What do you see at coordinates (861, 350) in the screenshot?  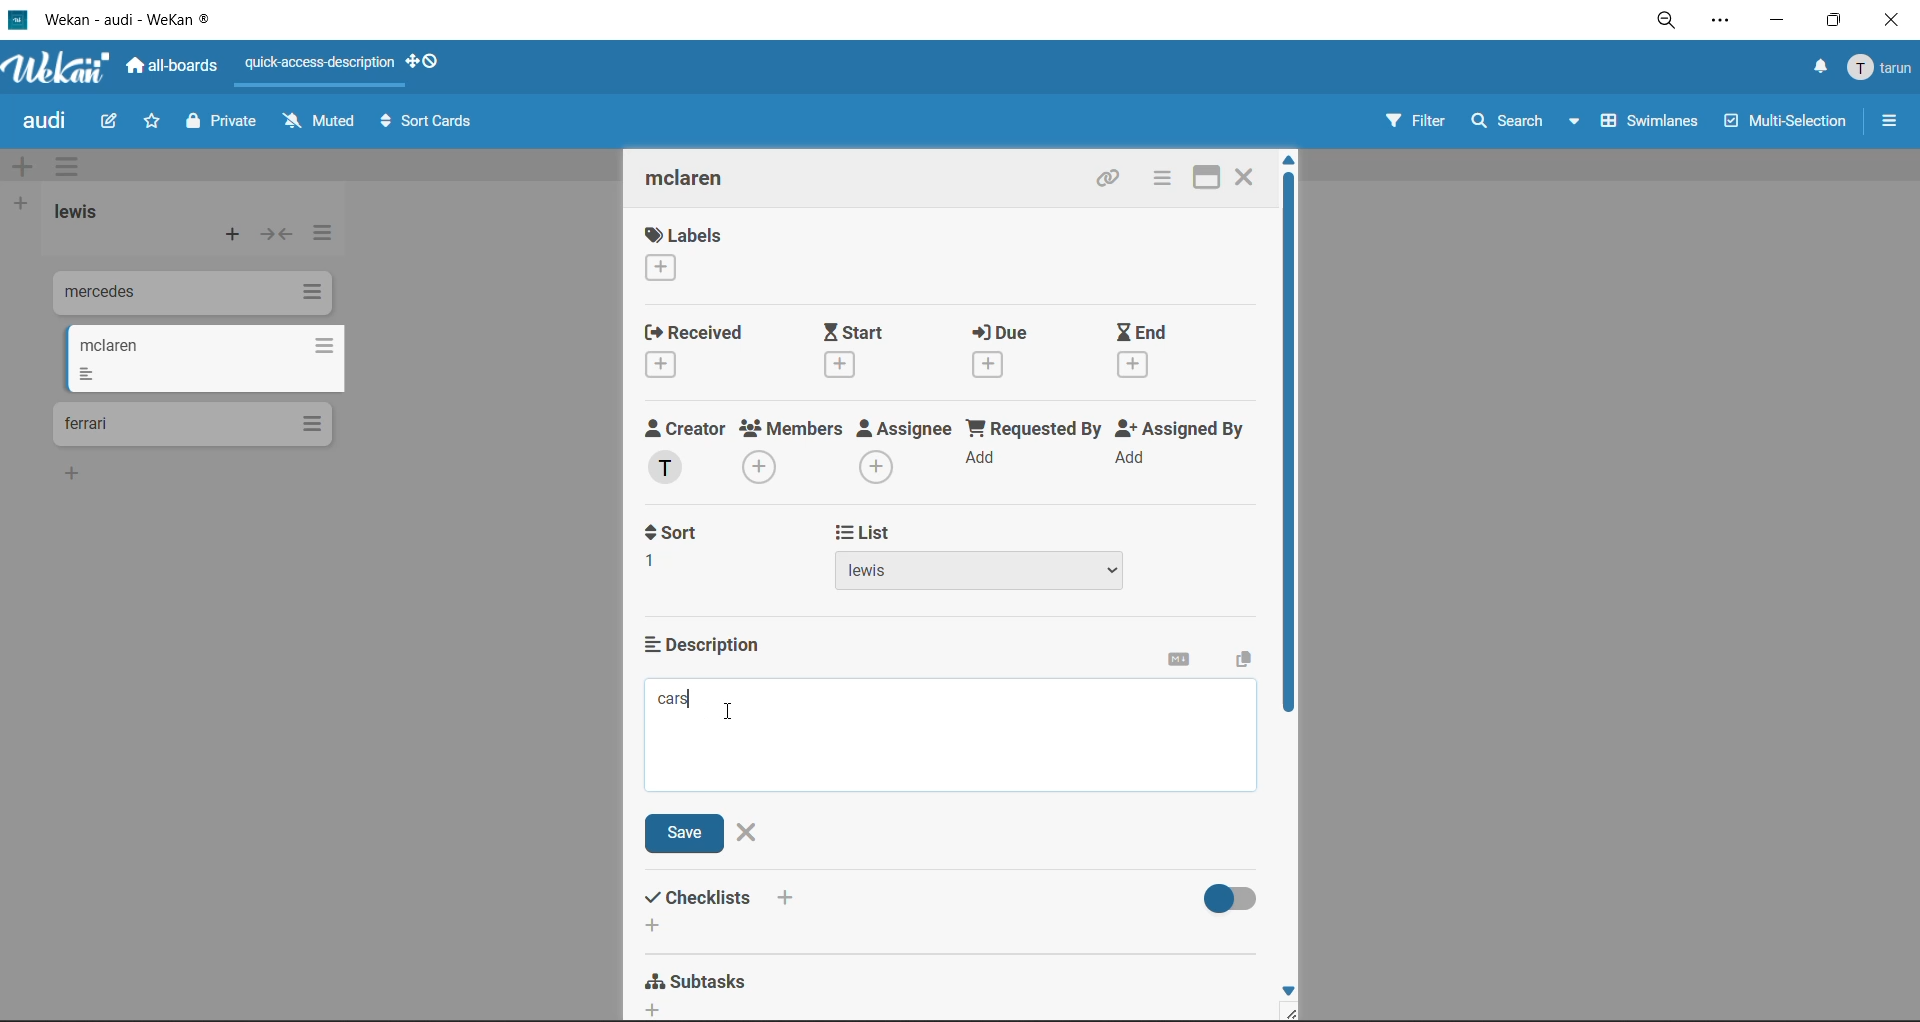 I see `start` at bounding box center [861, 350].